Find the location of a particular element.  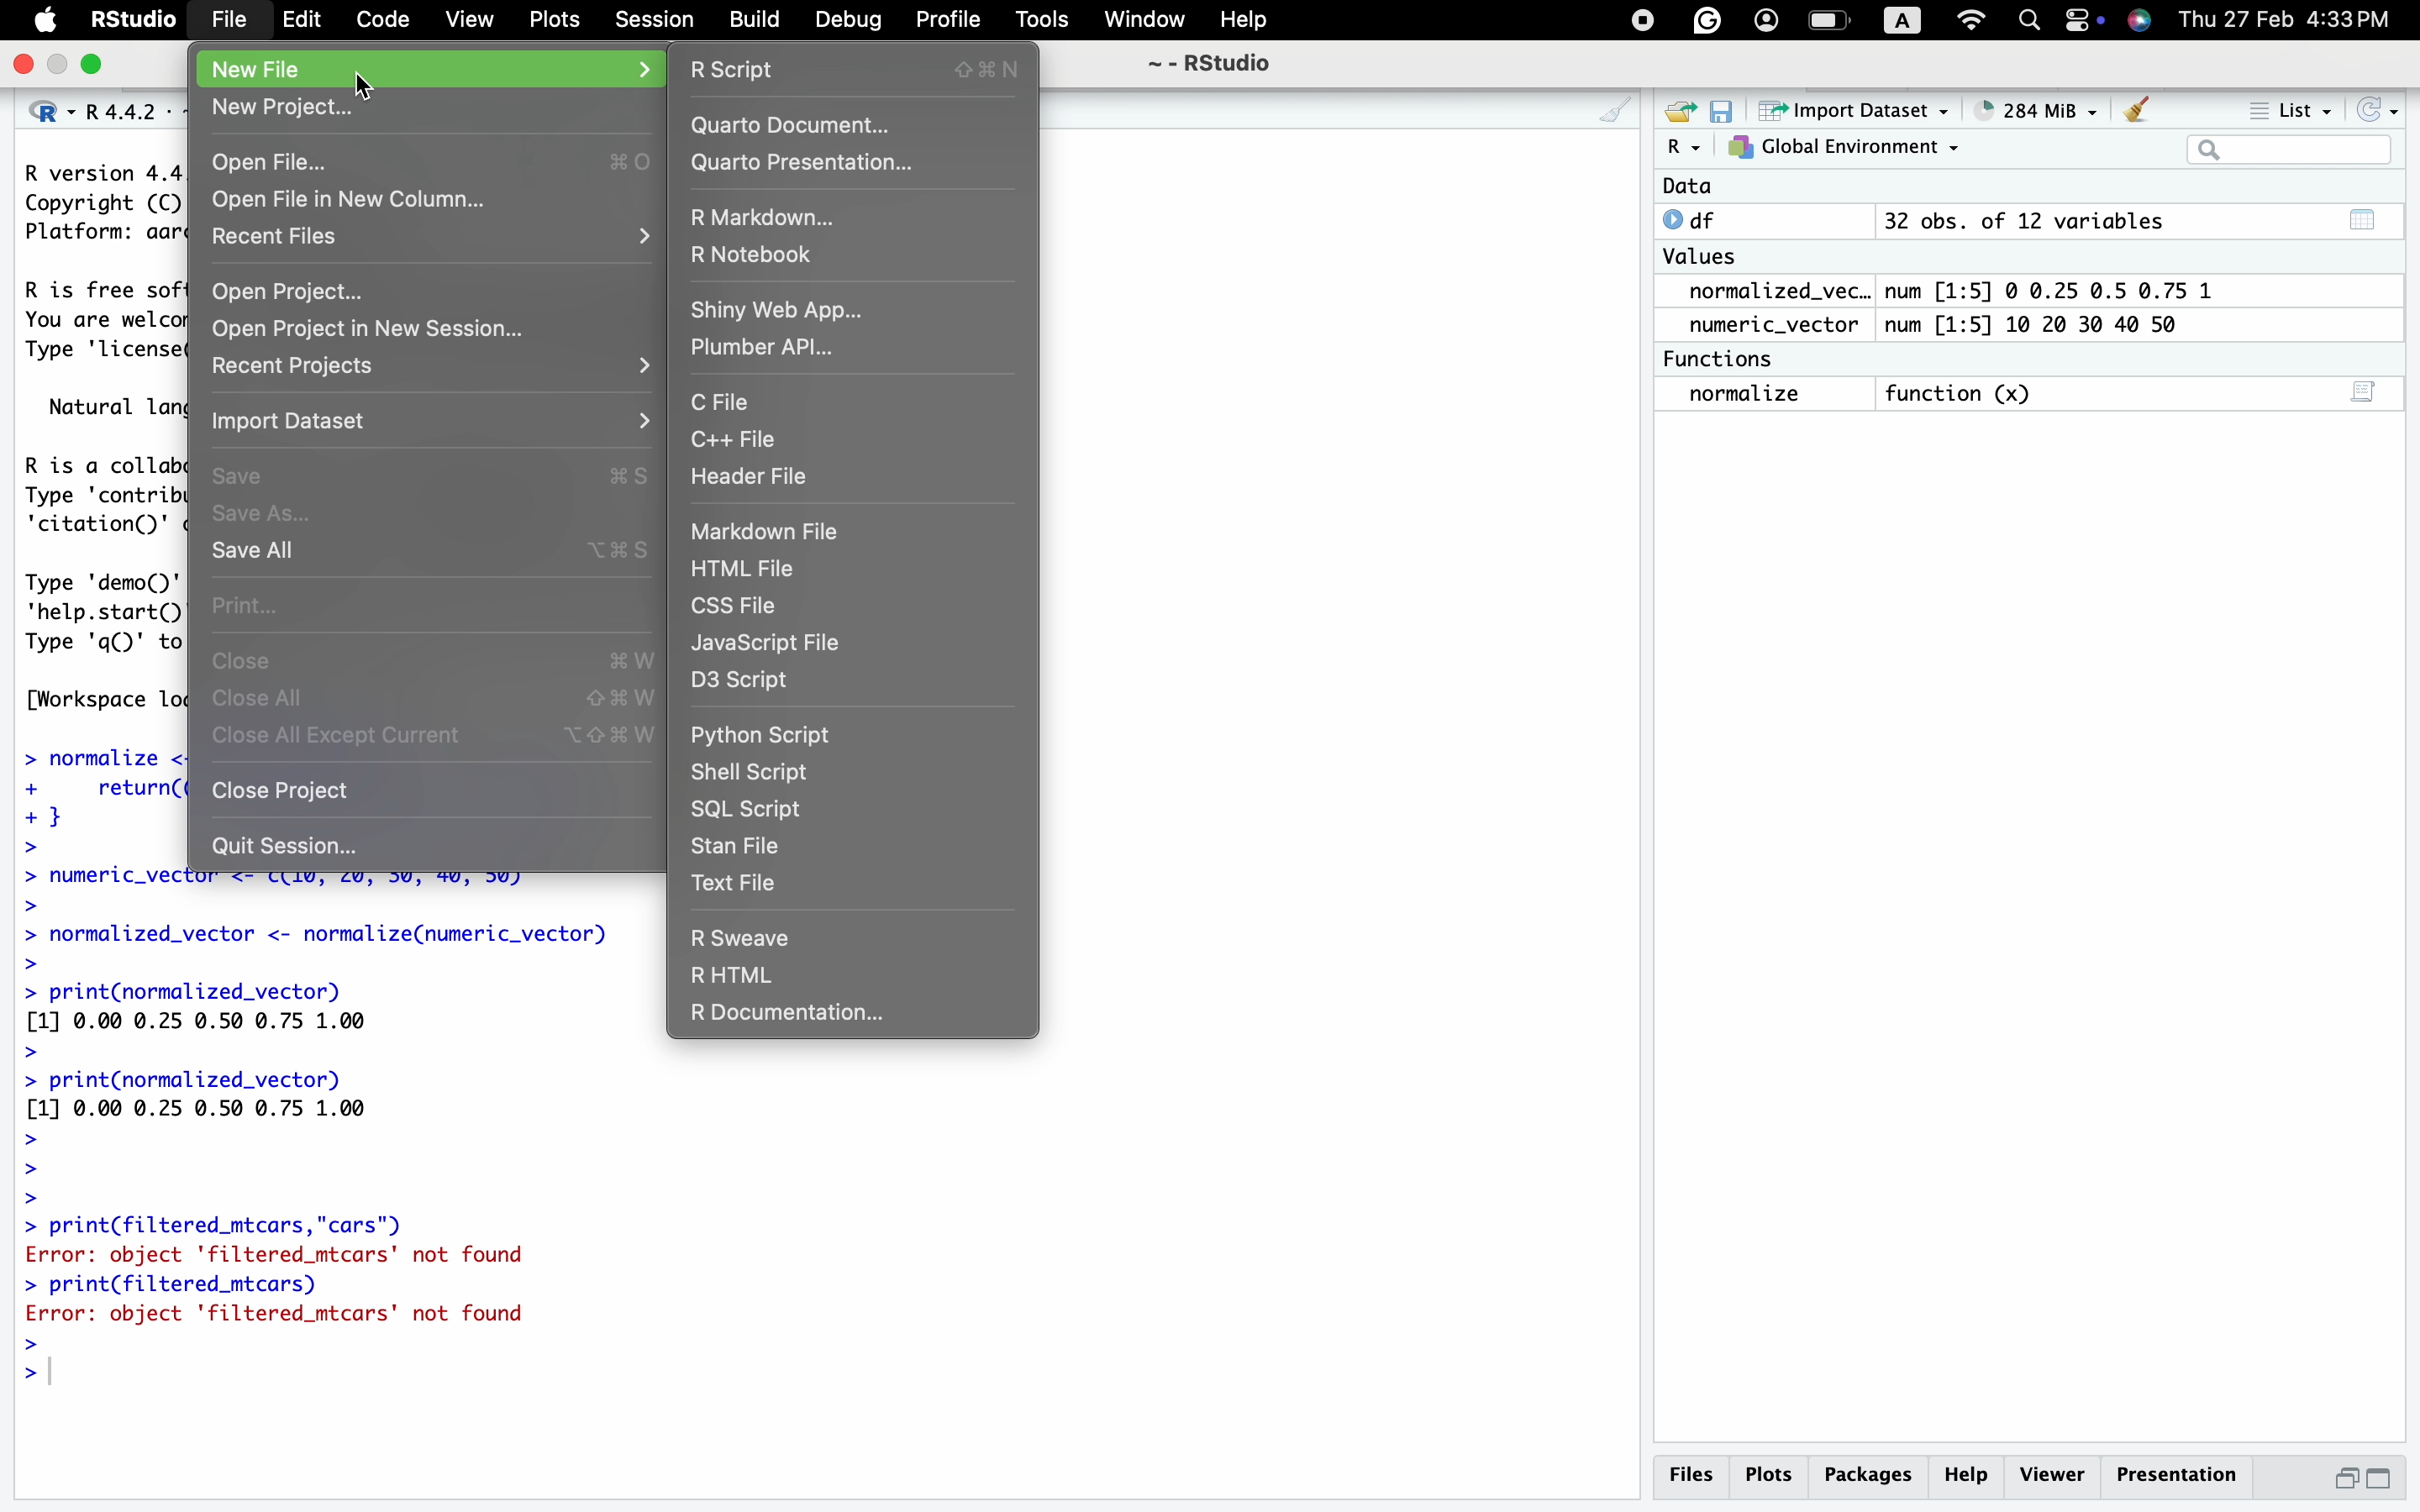

0 df is located at coordinates (1699, 219).